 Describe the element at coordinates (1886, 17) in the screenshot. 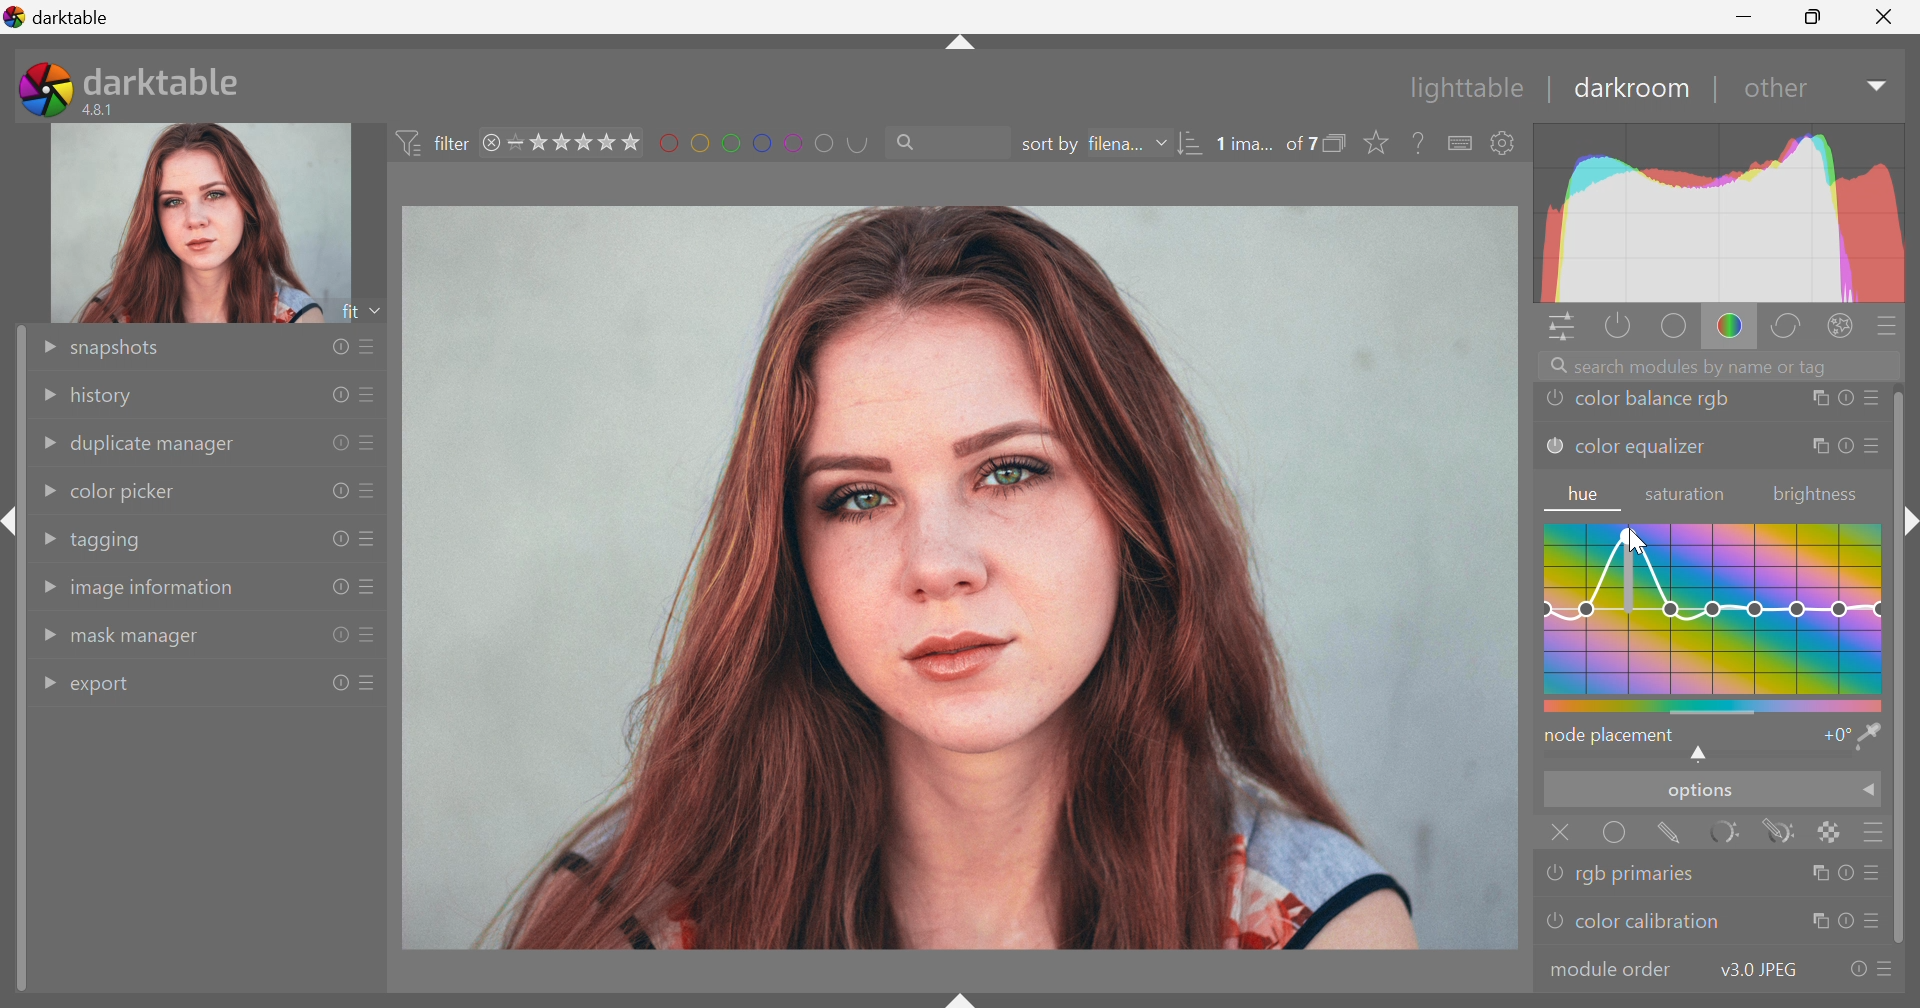

I see `` at that location.